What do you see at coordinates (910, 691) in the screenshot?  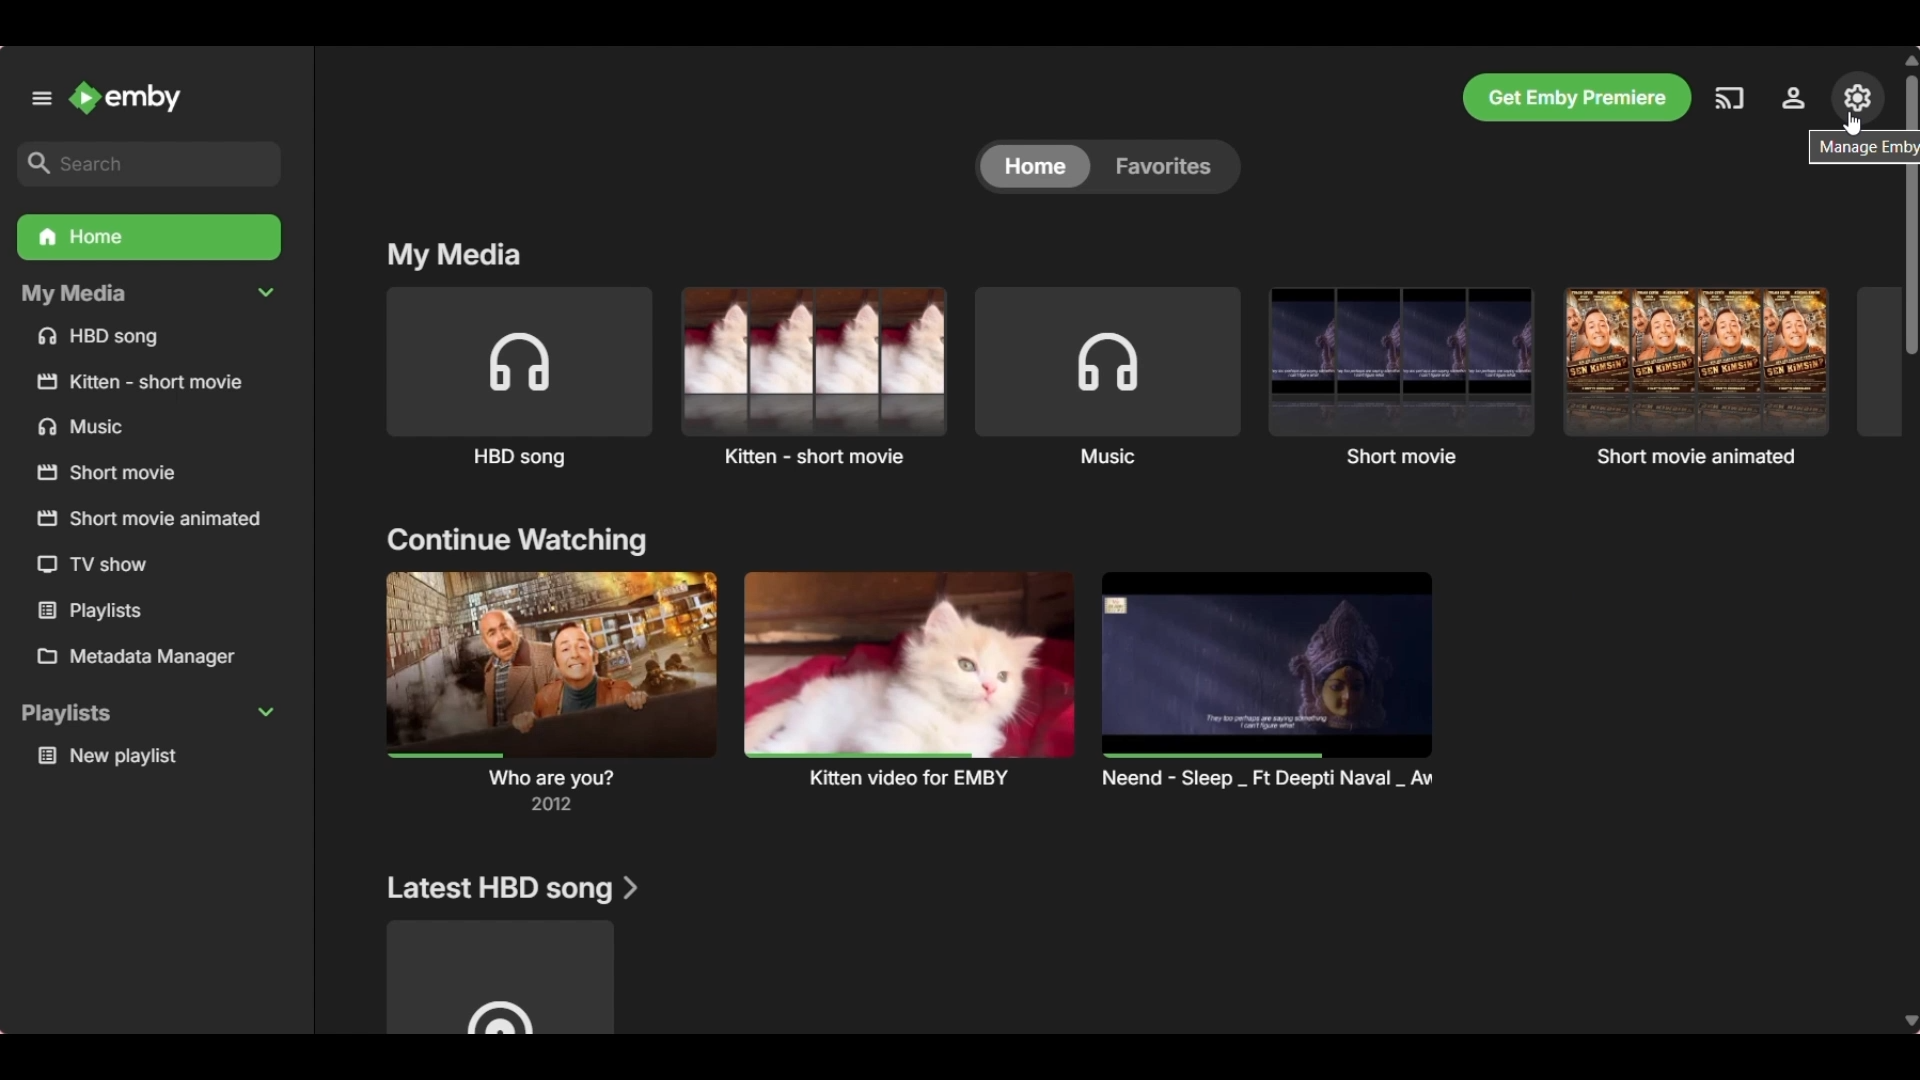 I see `Preview and title of media under above mentioned section` at bounding box center [910, 691].